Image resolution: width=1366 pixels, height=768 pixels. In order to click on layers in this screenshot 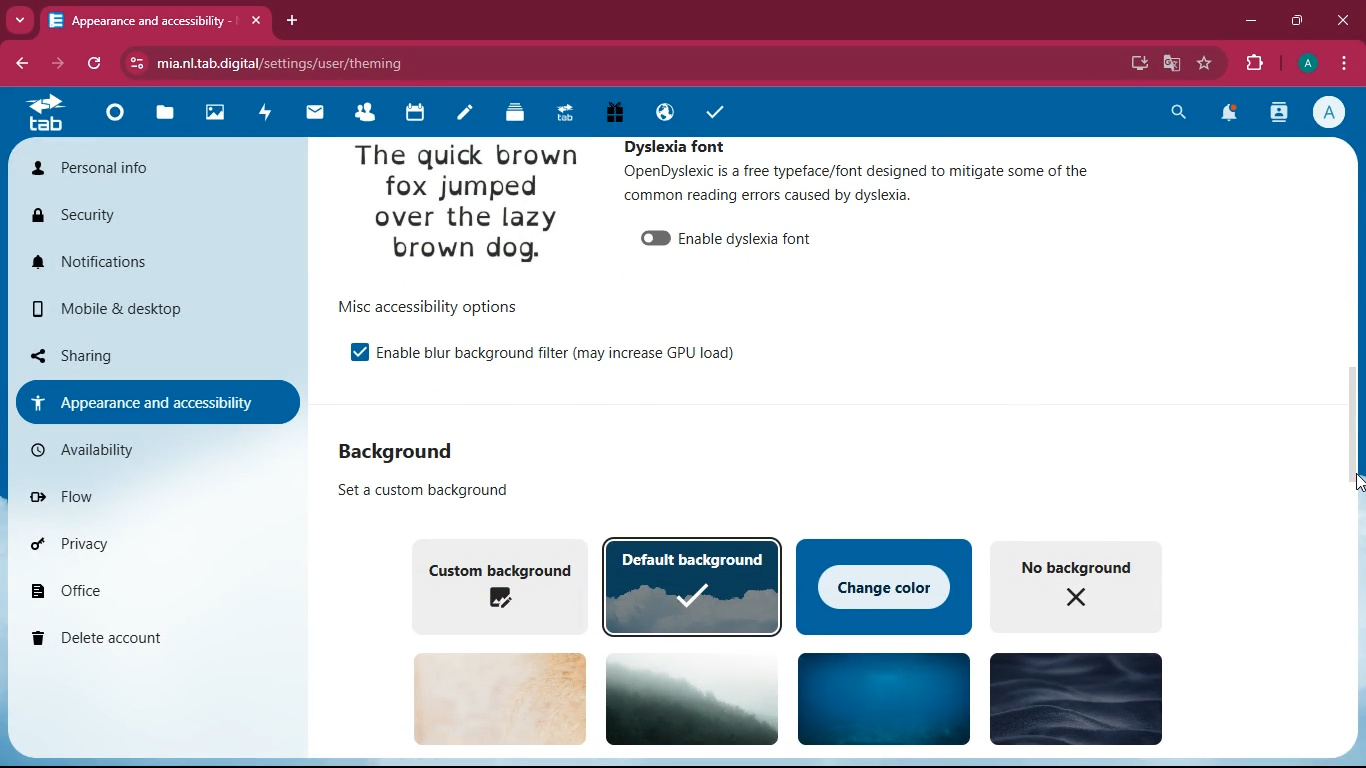, I will do `click(511, 114)`.